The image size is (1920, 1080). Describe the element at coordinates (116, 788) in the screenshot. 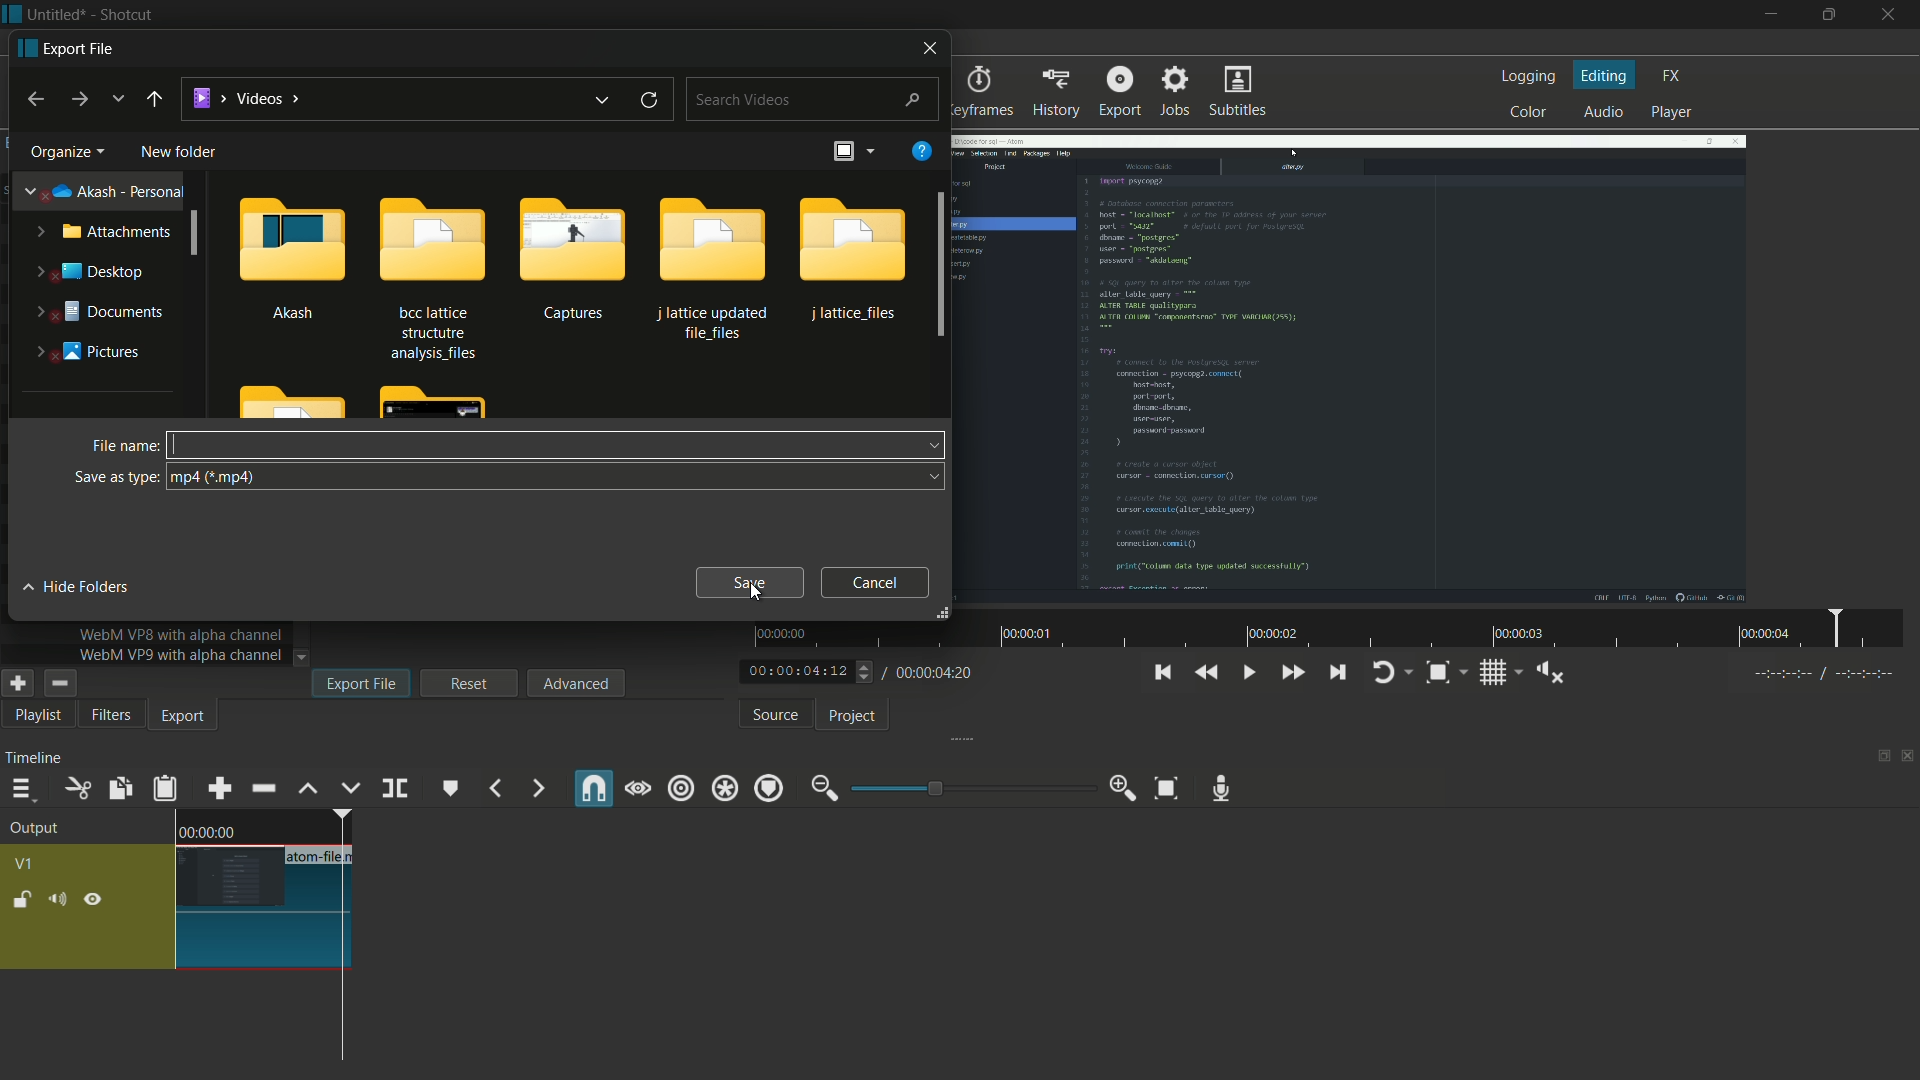

I see `copy` at that location.